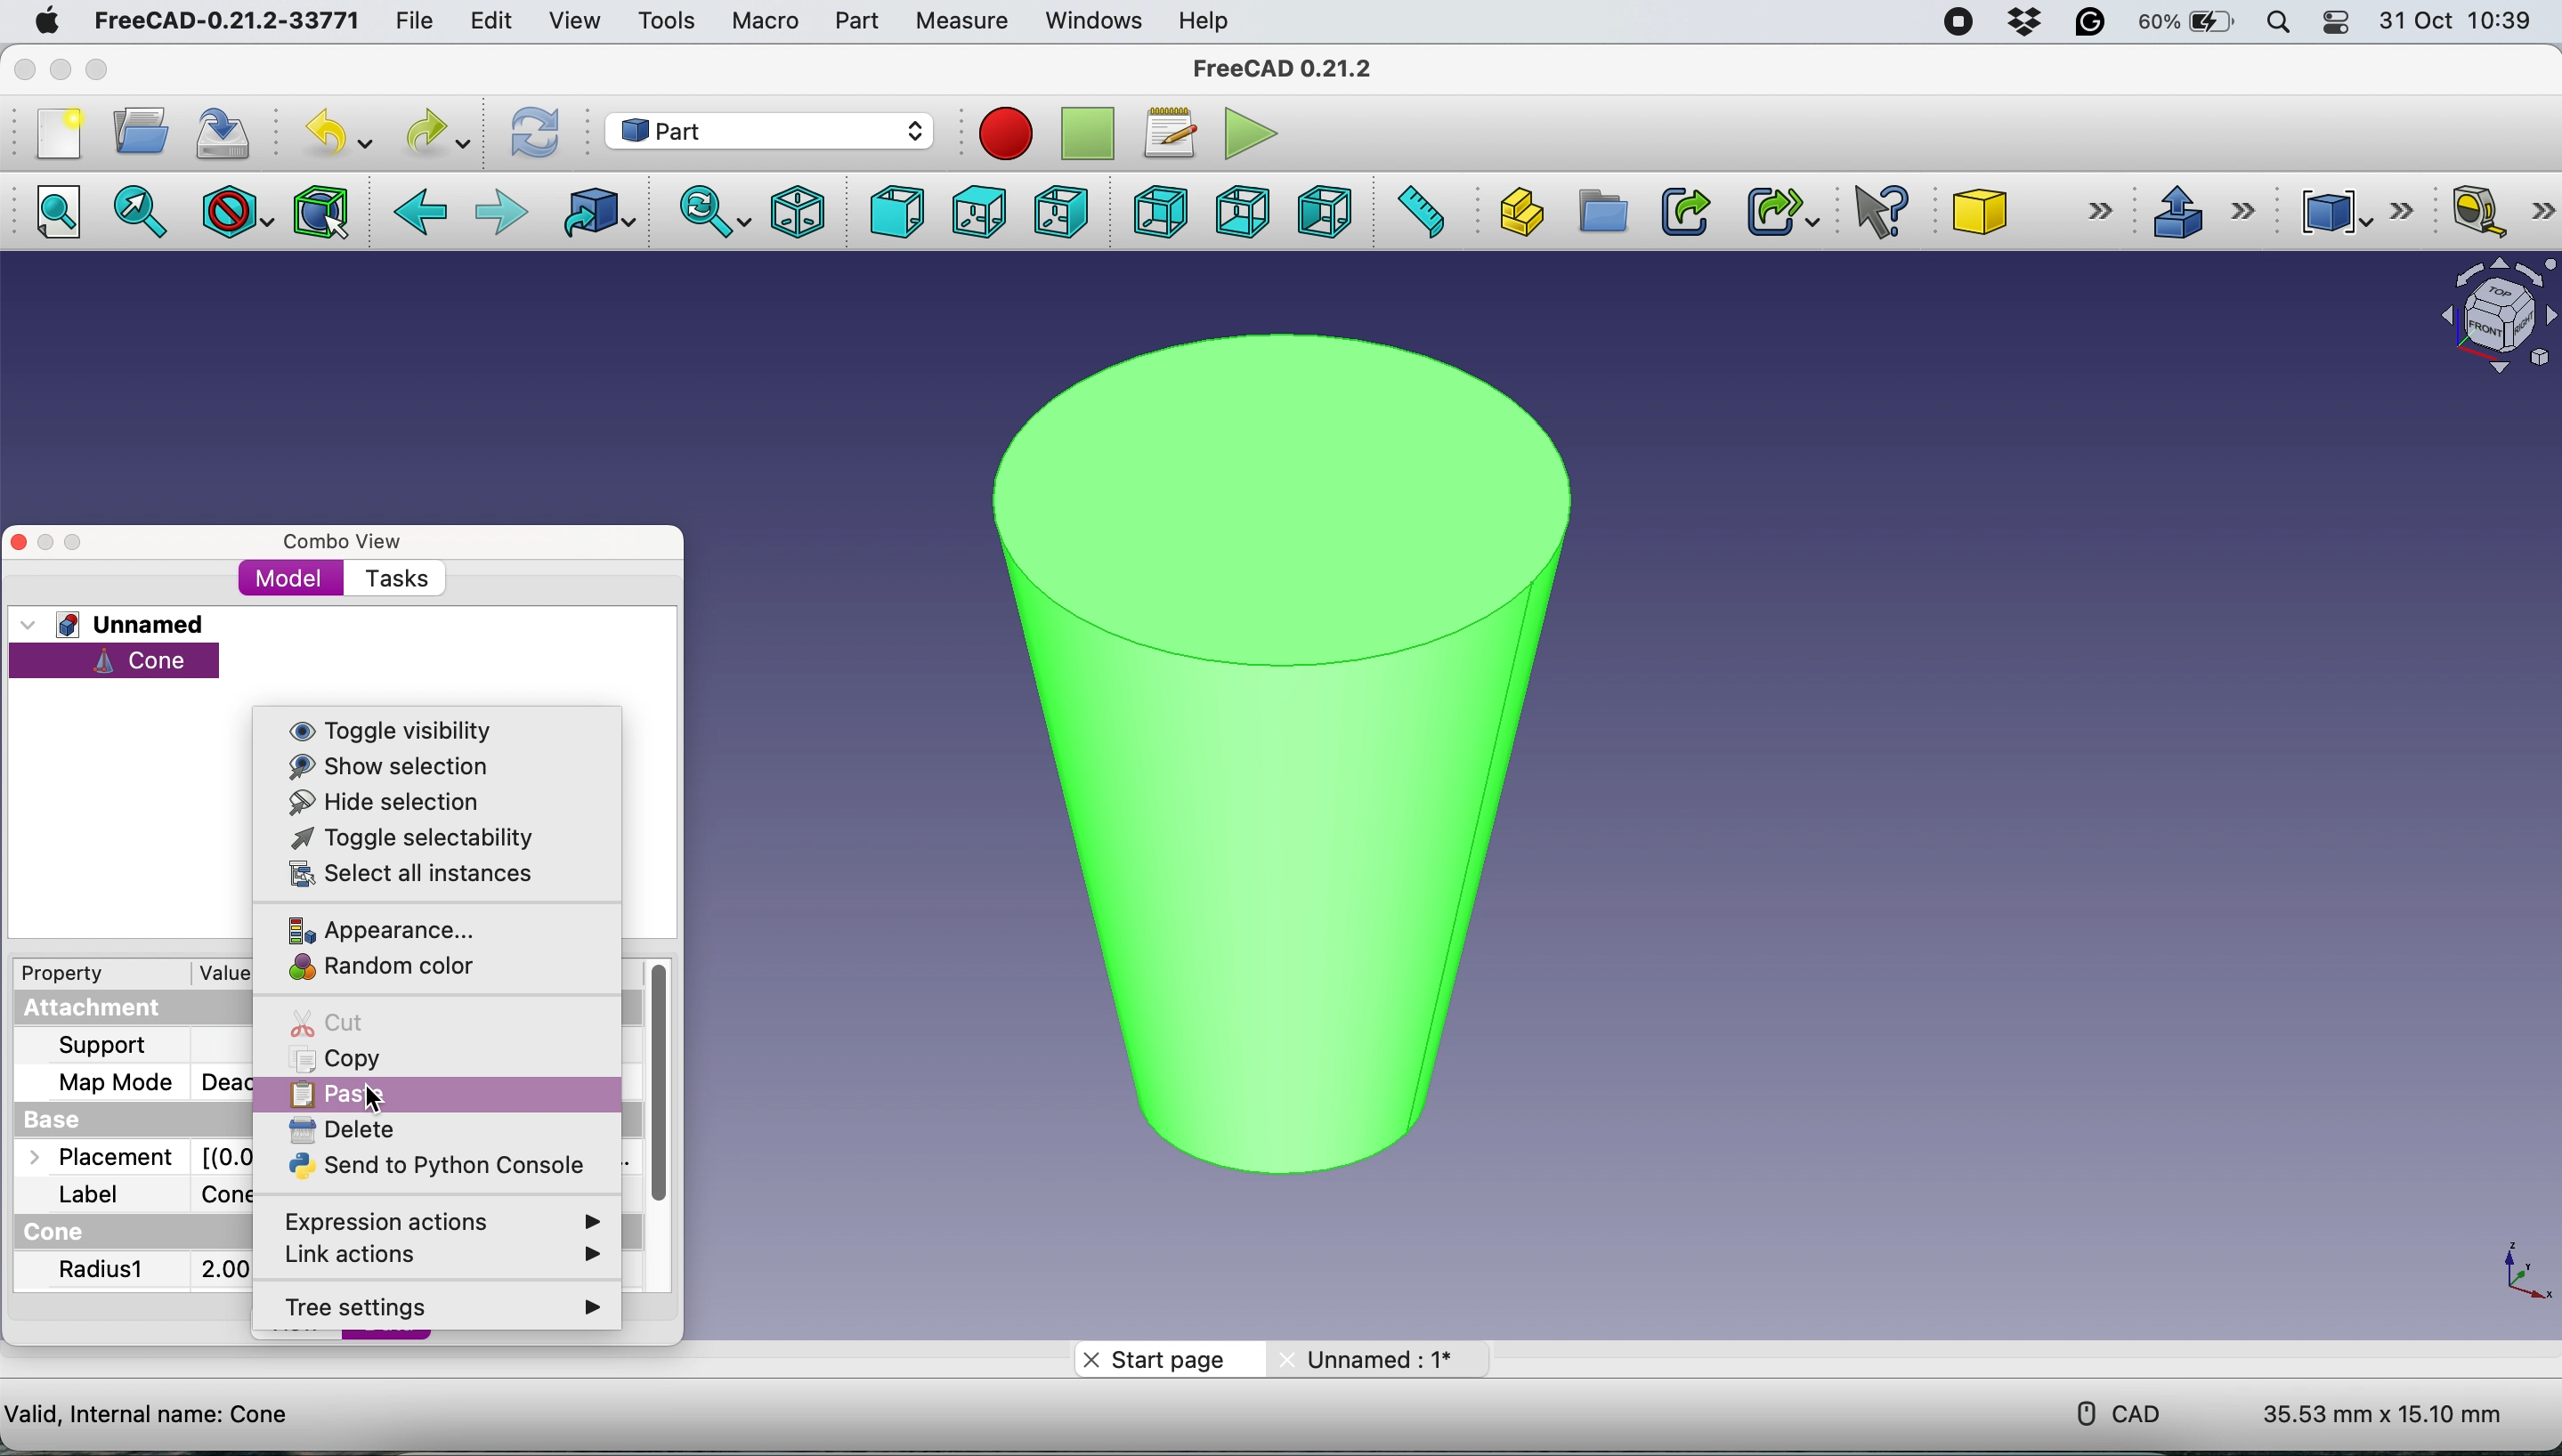 The height and width of the screenshot is (1456, 2562). Describe the element at coordinates (531, 132) in the screenshot. I see `refresh` at that location.